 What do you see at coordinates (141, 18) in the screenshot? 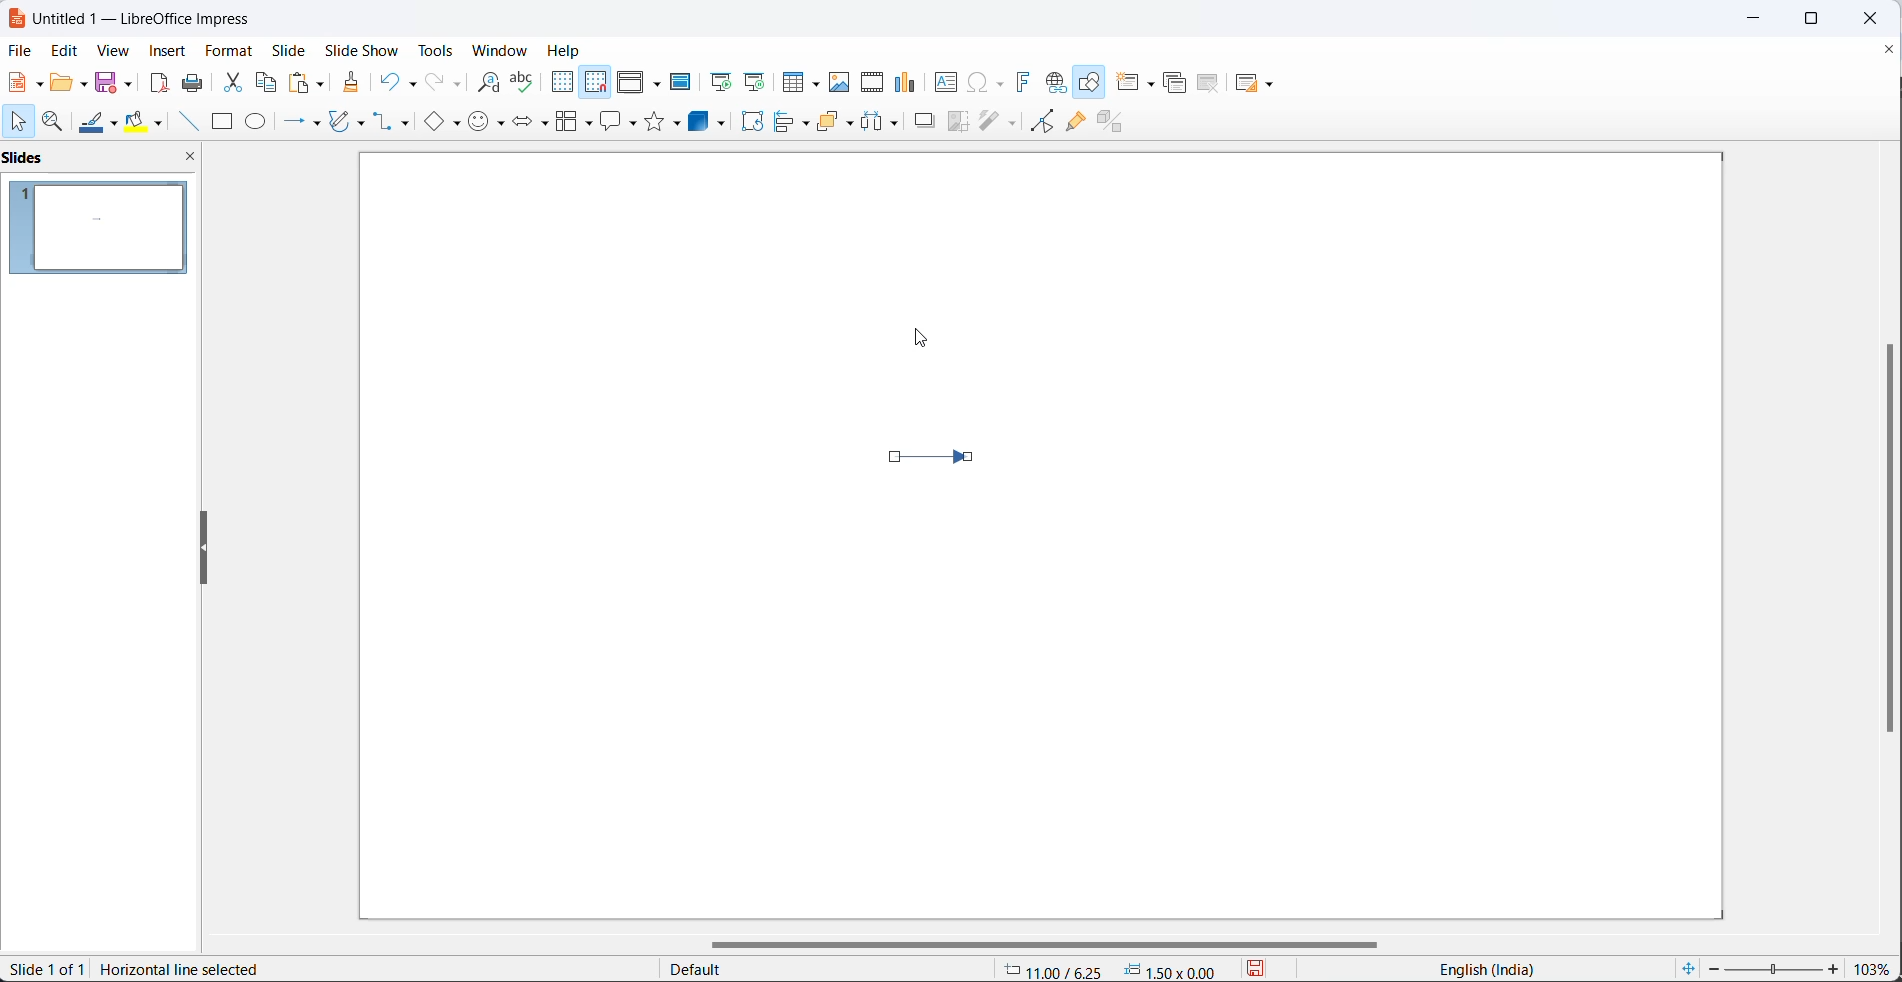
I see `Untitled 1- LibreOffice impress` at bounding box center [141, 18].